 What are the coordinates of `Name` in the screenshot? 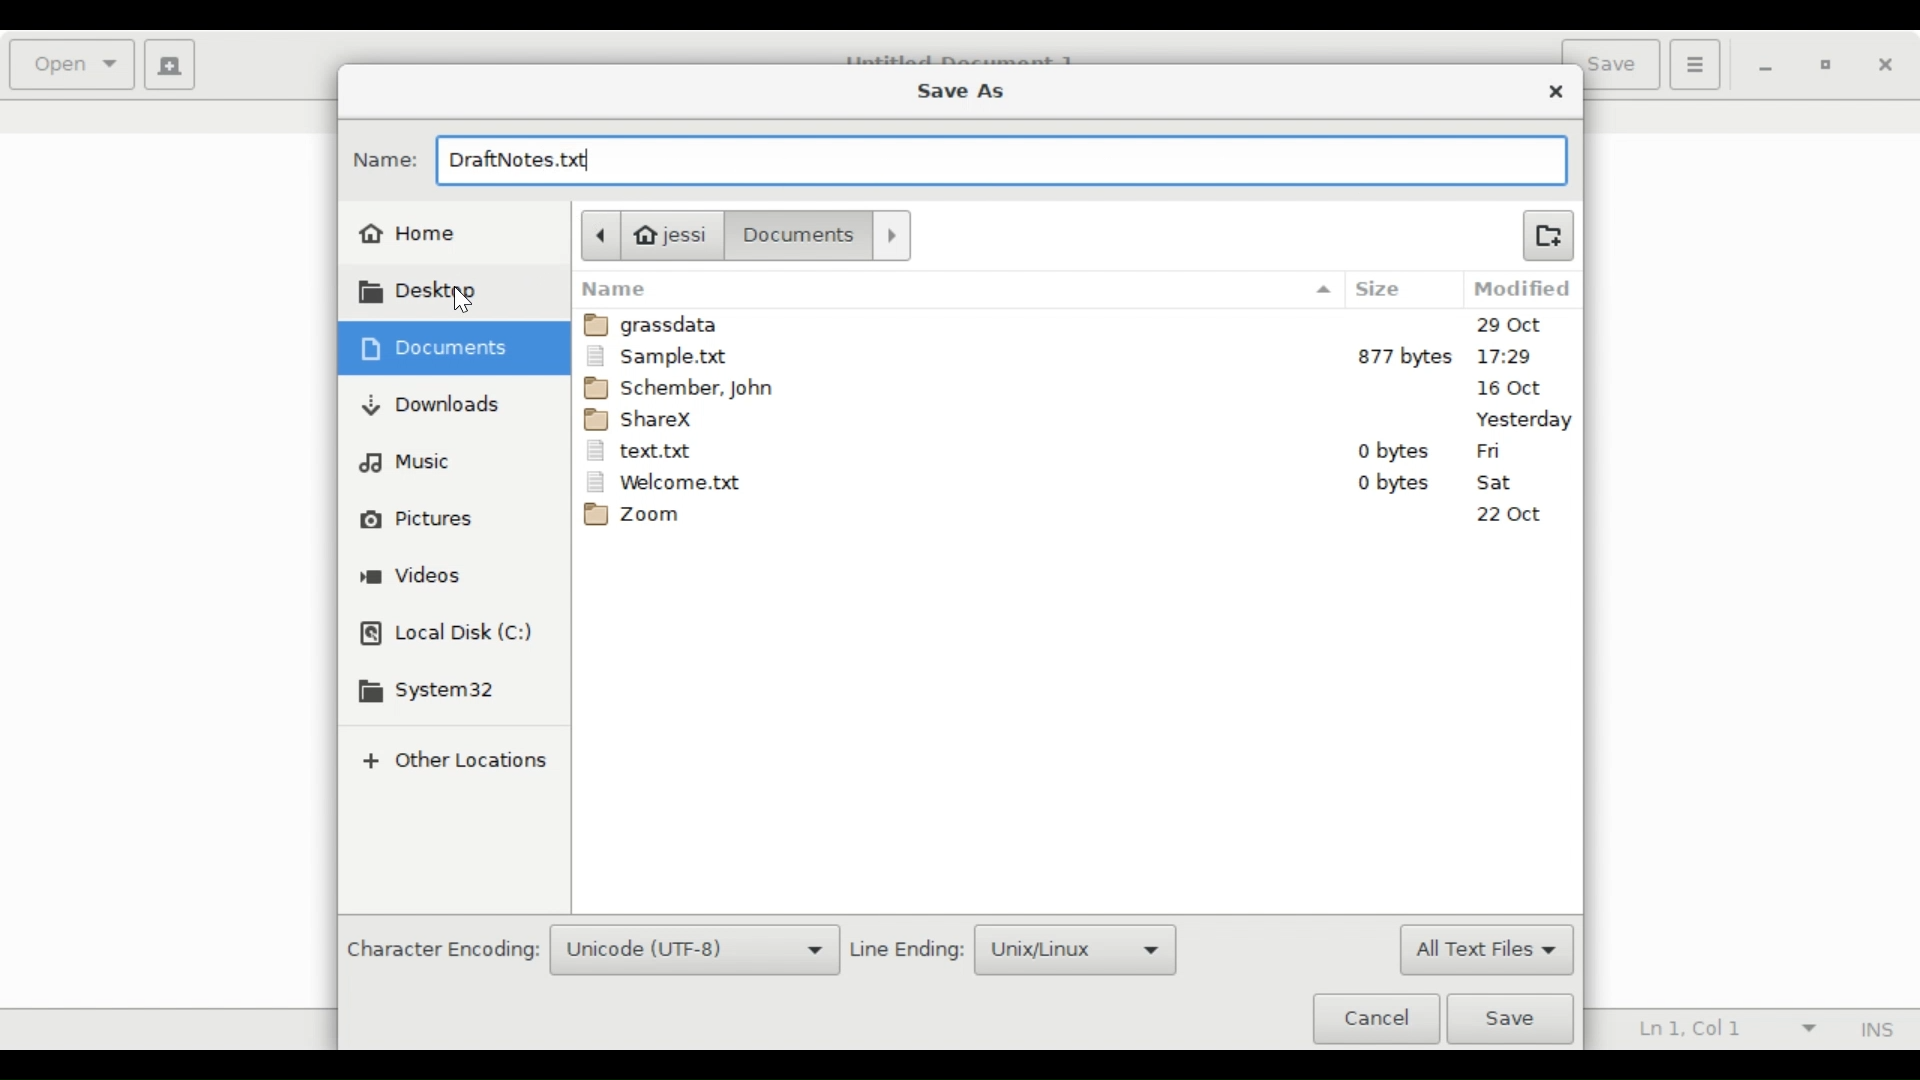 It's located at (386, 160).